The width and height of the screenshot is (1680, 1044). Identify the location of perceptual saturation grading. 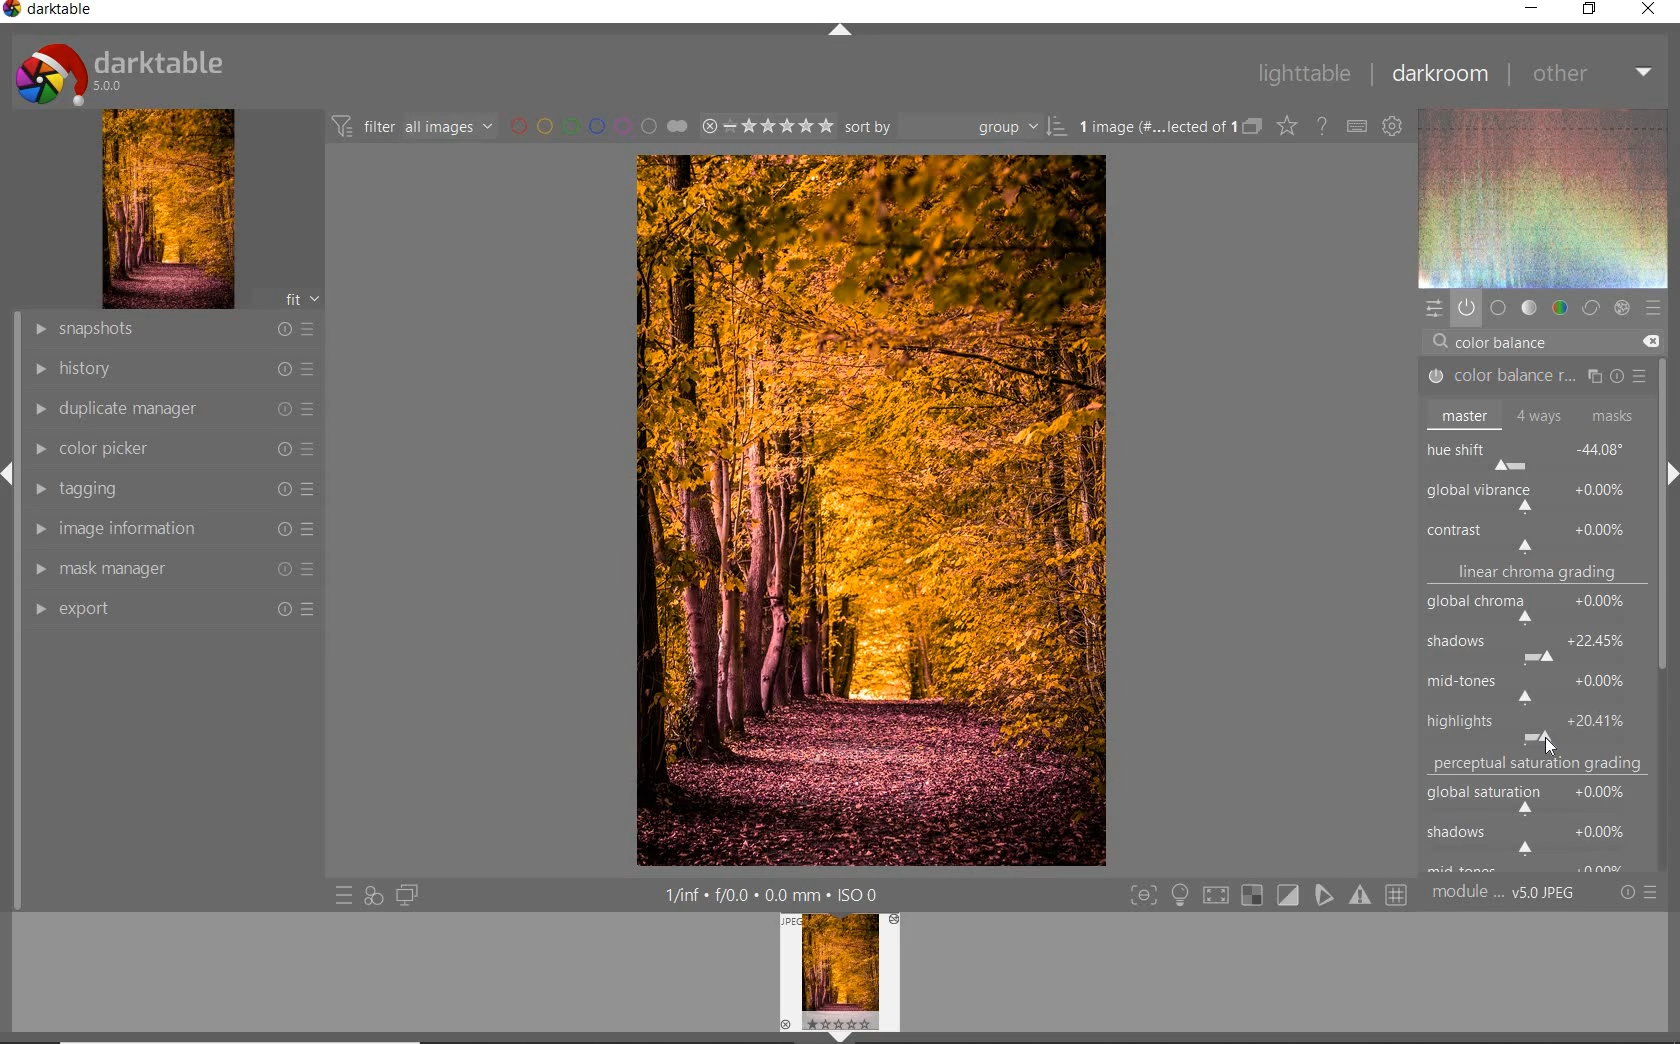
(1541, 764).